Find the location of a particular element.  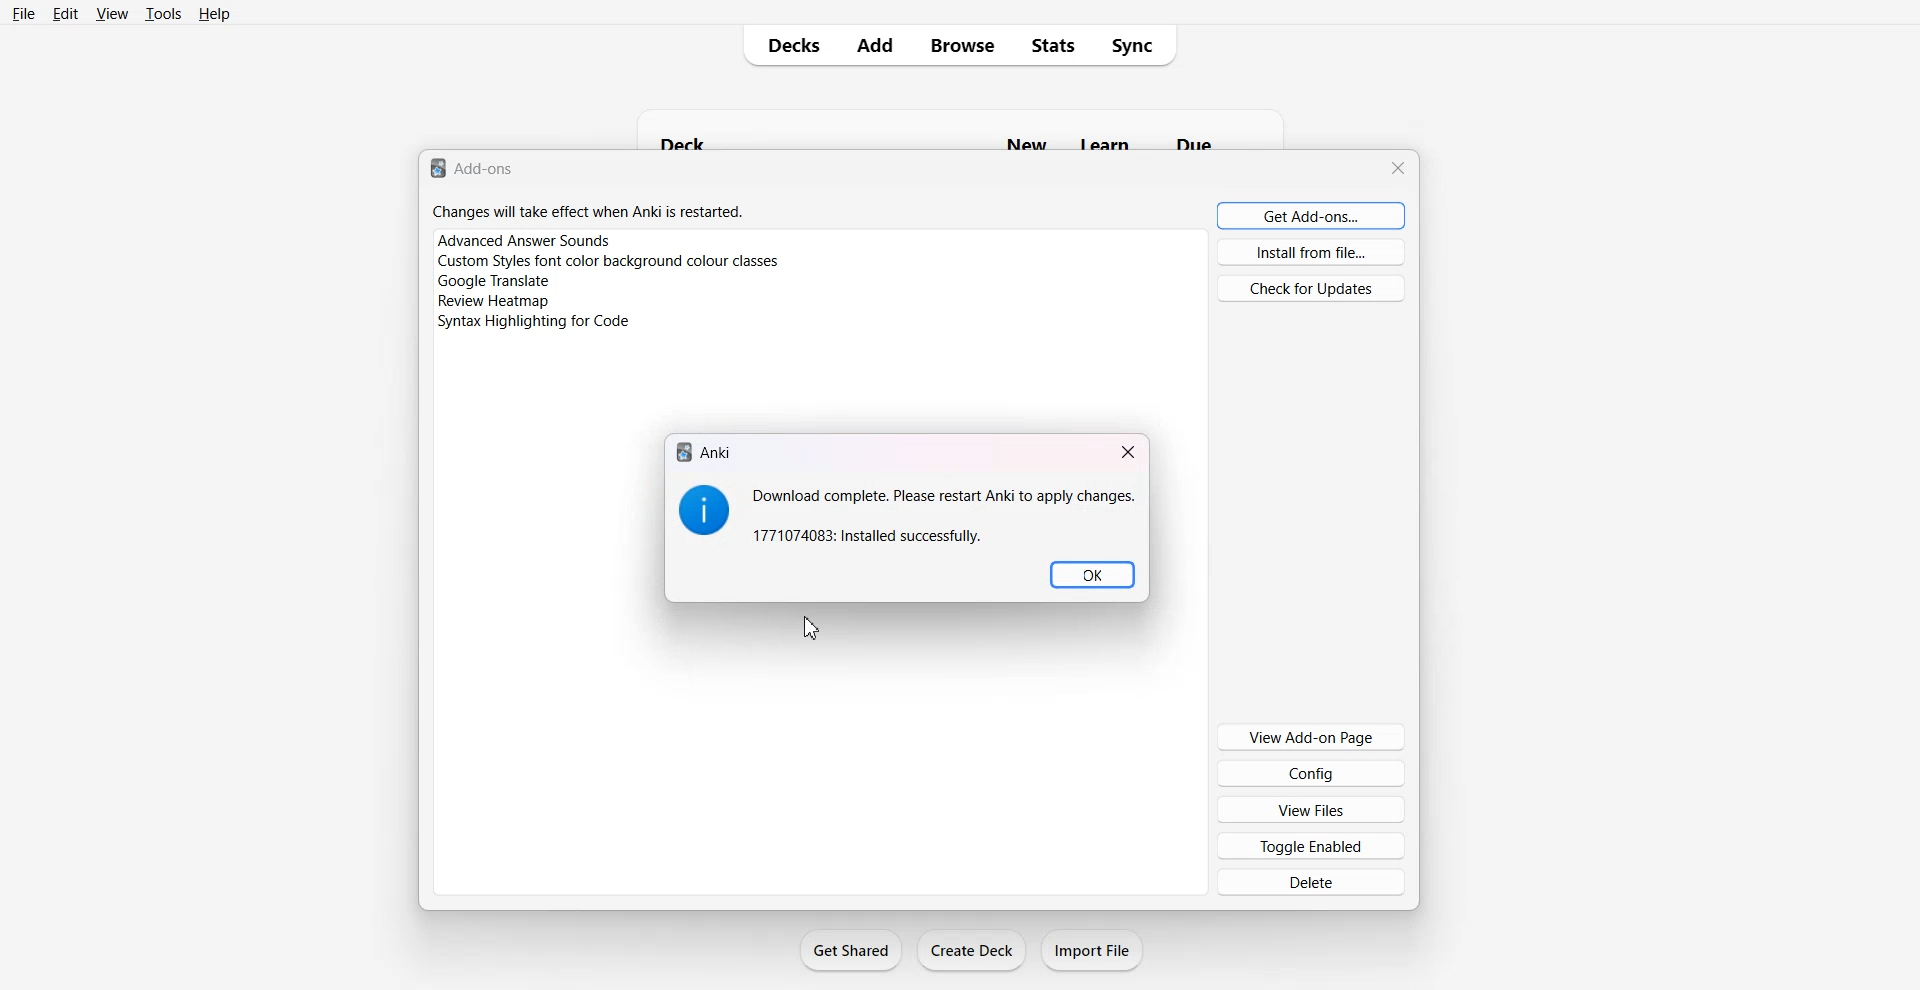

Install from file is located at coordinates (1312, 252).